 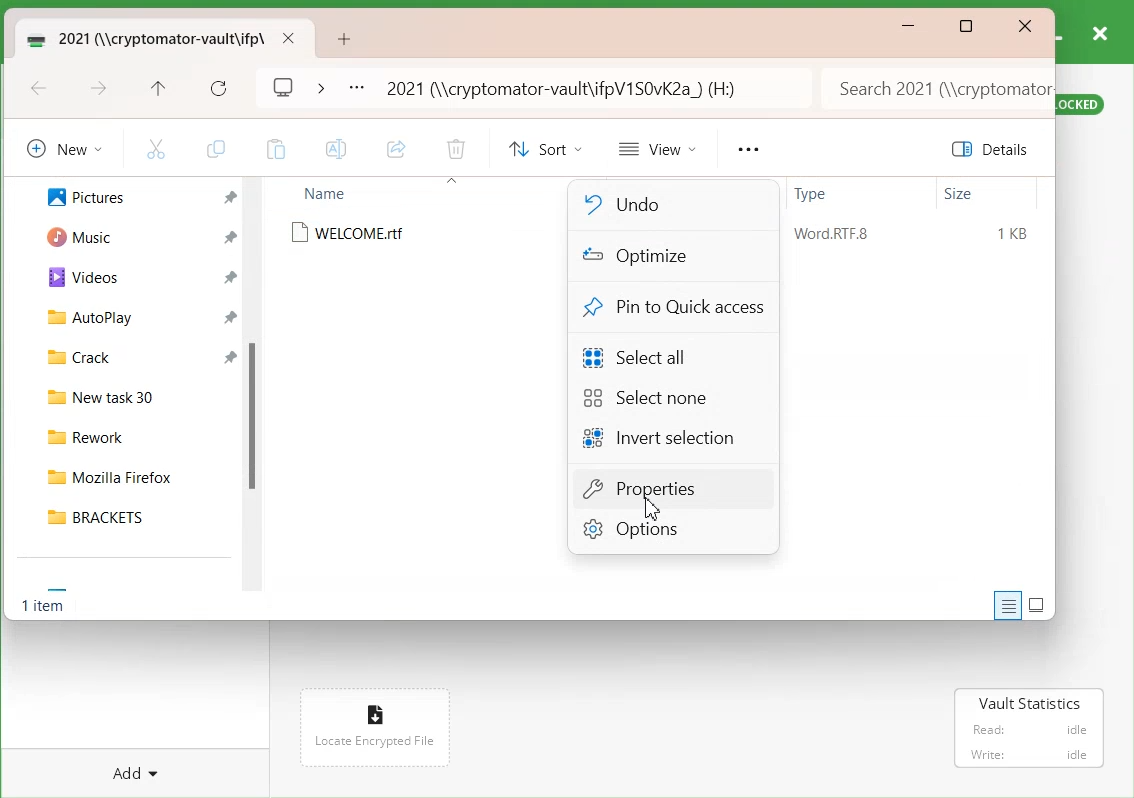 What do you see at coordinates (337, 149) in the screenshot?
I see `Rename` at bounding box center [337, 149].